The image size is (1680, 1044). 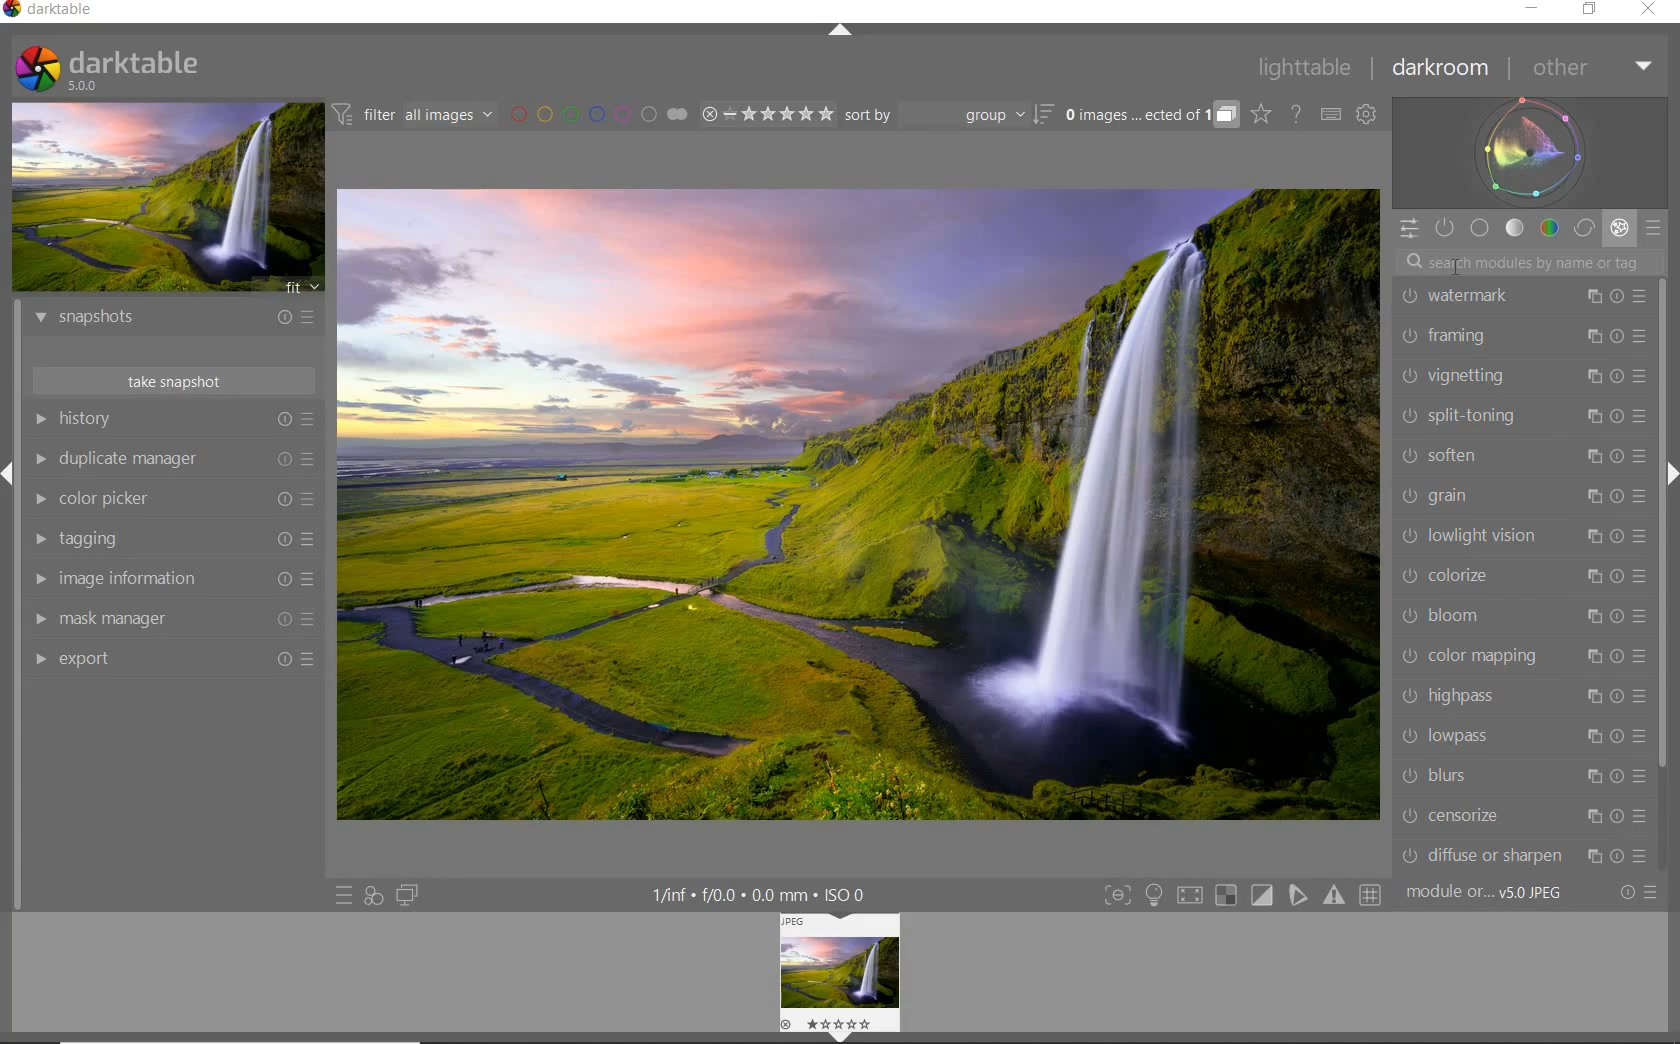 What do you see at coordinates (1446, 229) in the screenshot?
I see `SHOW ONLY ACTIVE MODULES` at bounding box center [1446, 229].